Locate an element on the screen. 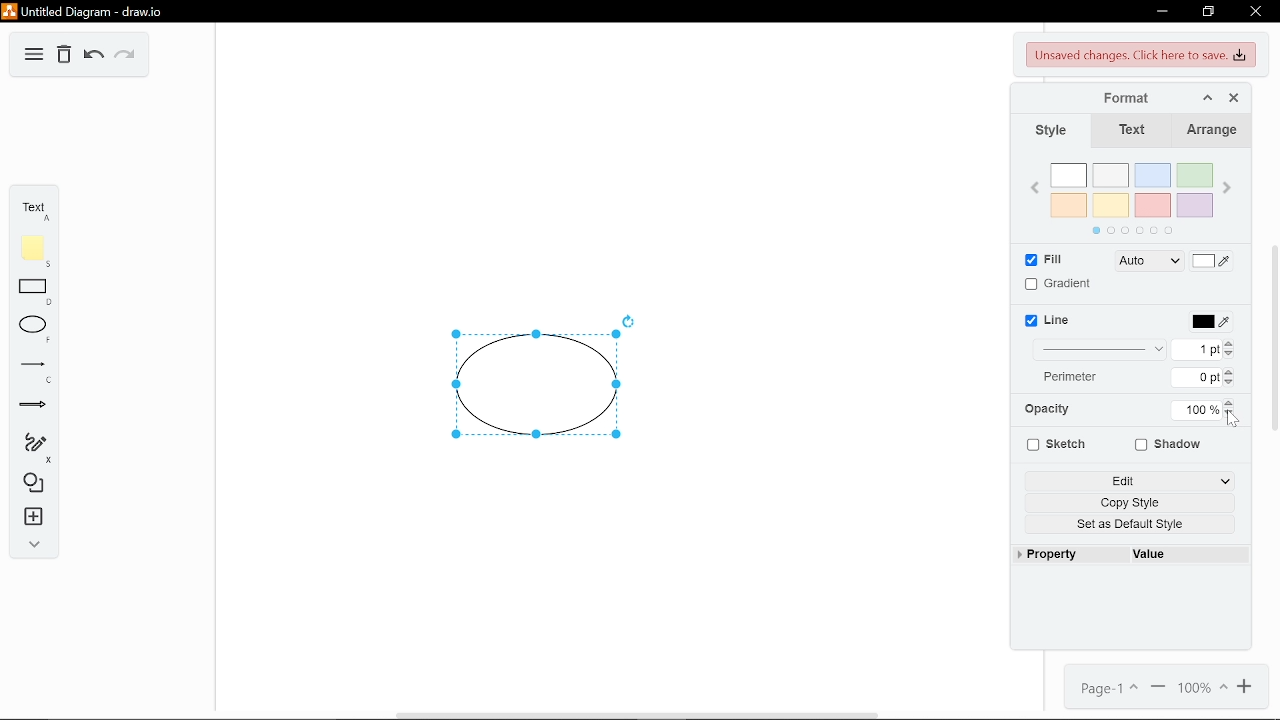 Image resolution: width=1280 pixels, height=720 pixels. Collapse is located at coordinates (1206, 95).